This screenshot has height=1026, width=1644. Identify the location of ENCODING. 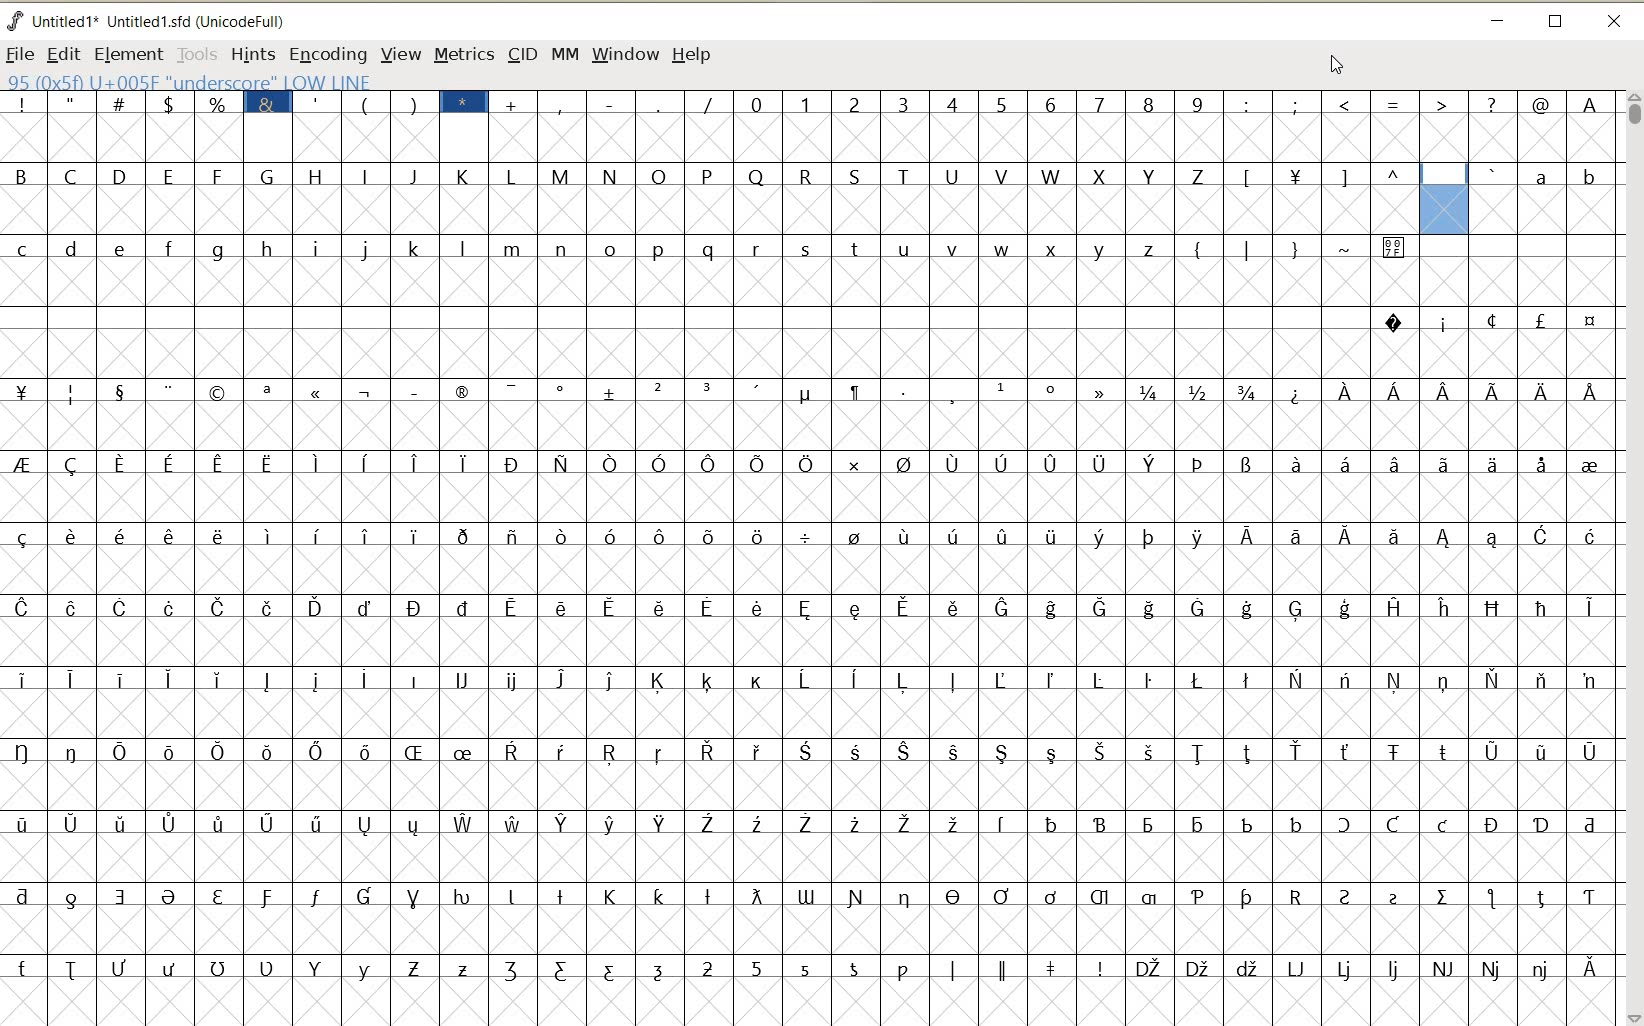
(327, 55).